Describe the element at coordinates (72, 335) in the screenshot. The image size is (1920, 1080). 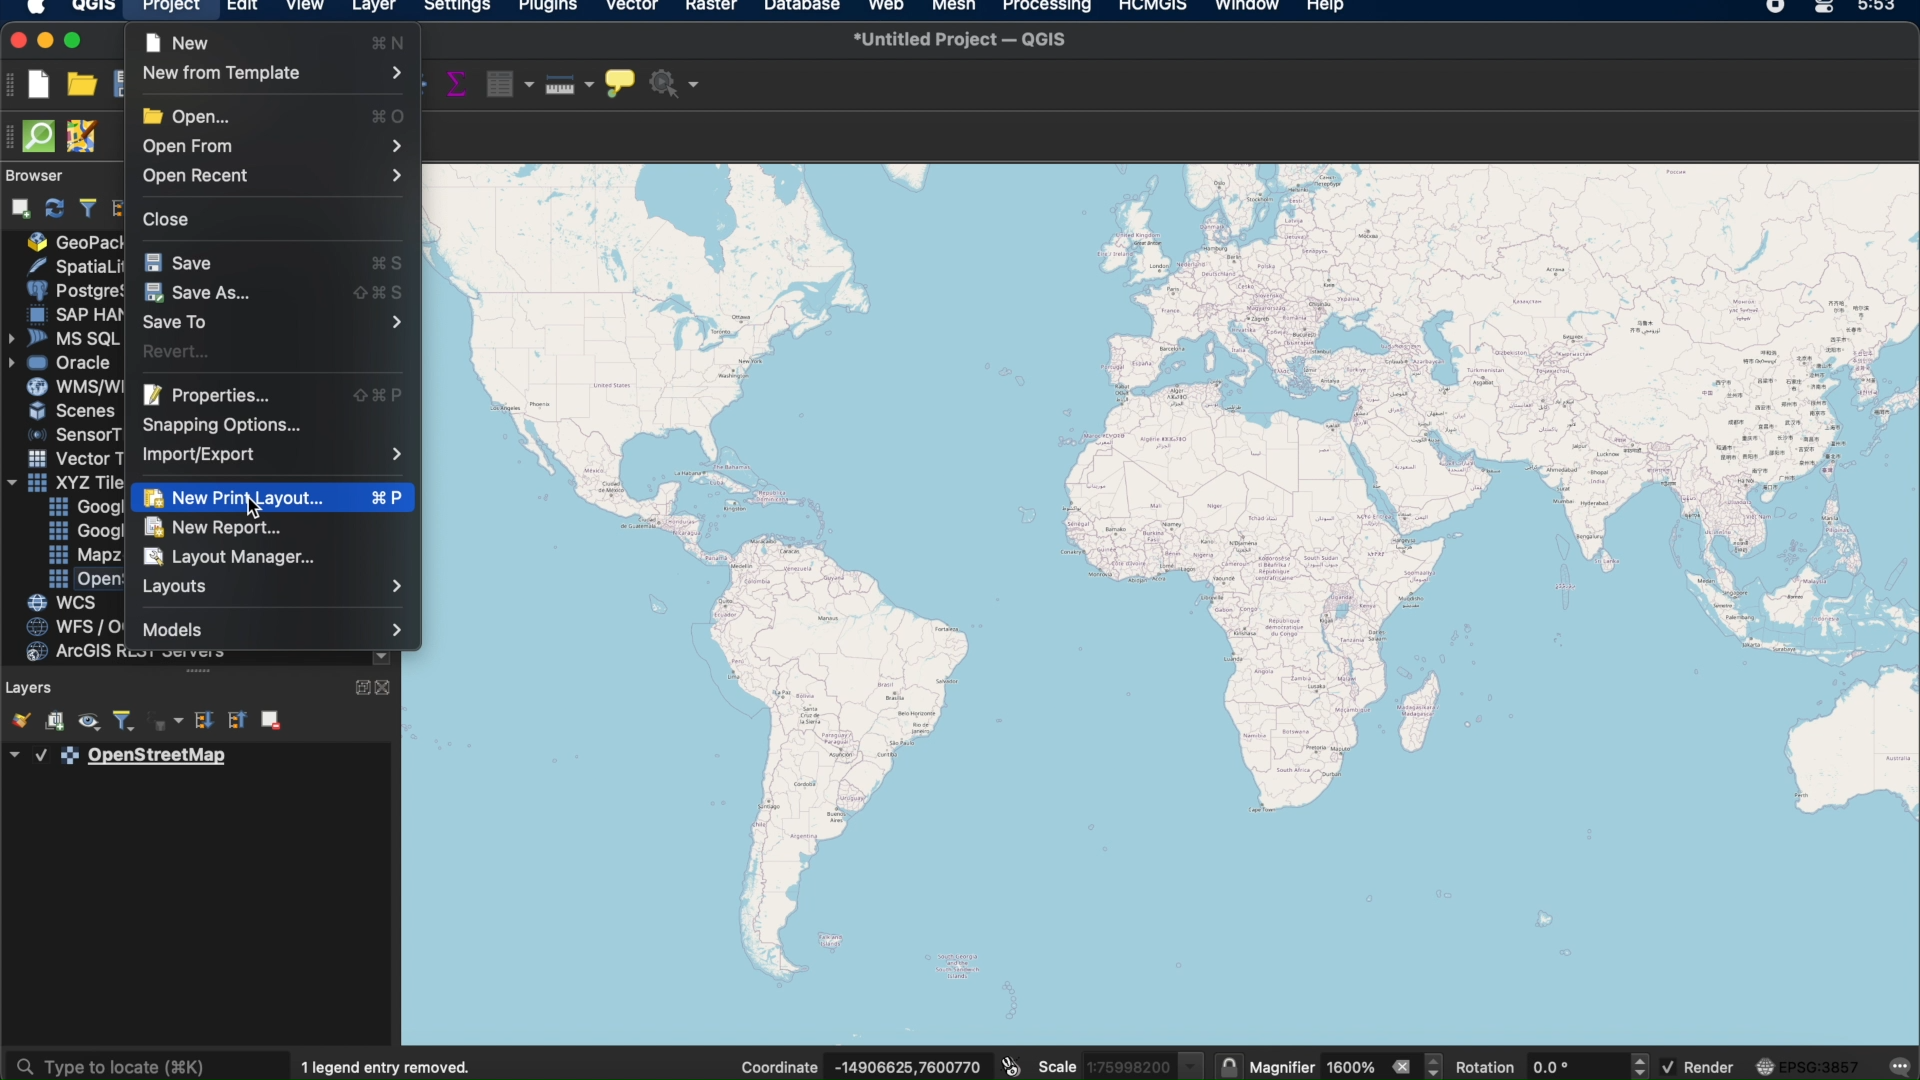
I see `» MS SQL` at that location.